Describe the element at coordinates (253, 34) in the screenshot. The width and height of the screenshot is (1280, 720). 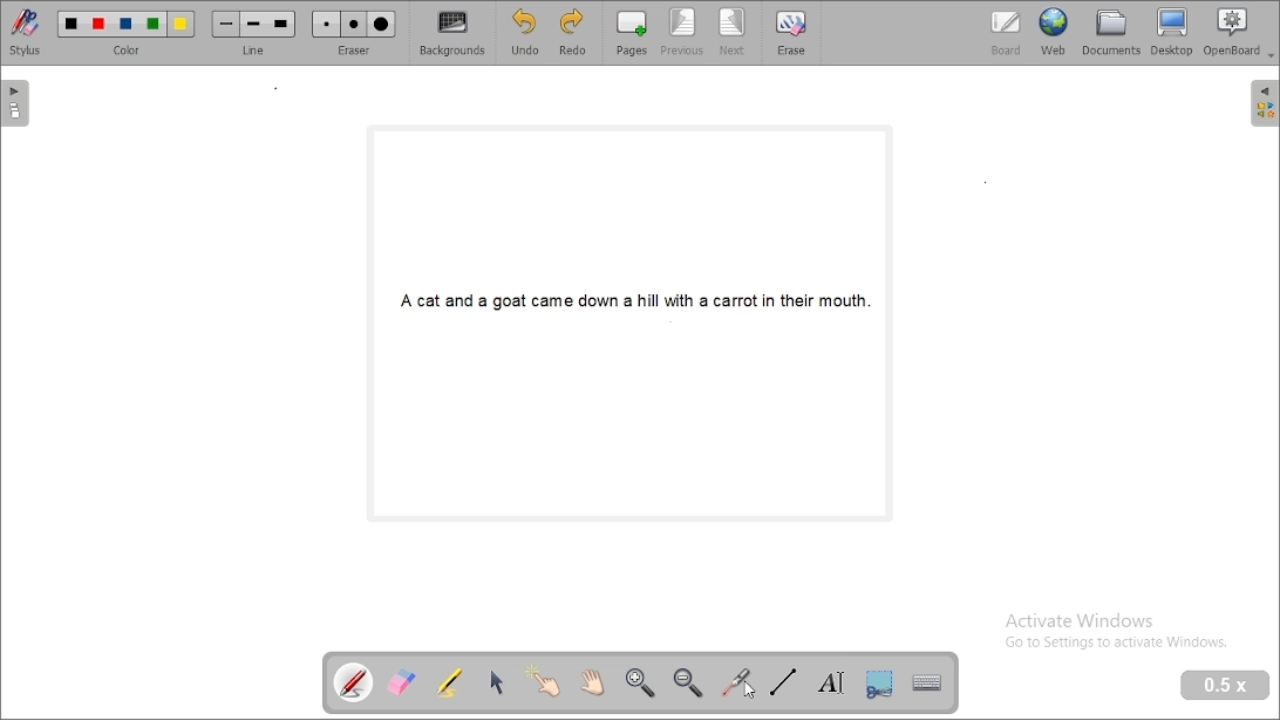
I see `line` at that location.